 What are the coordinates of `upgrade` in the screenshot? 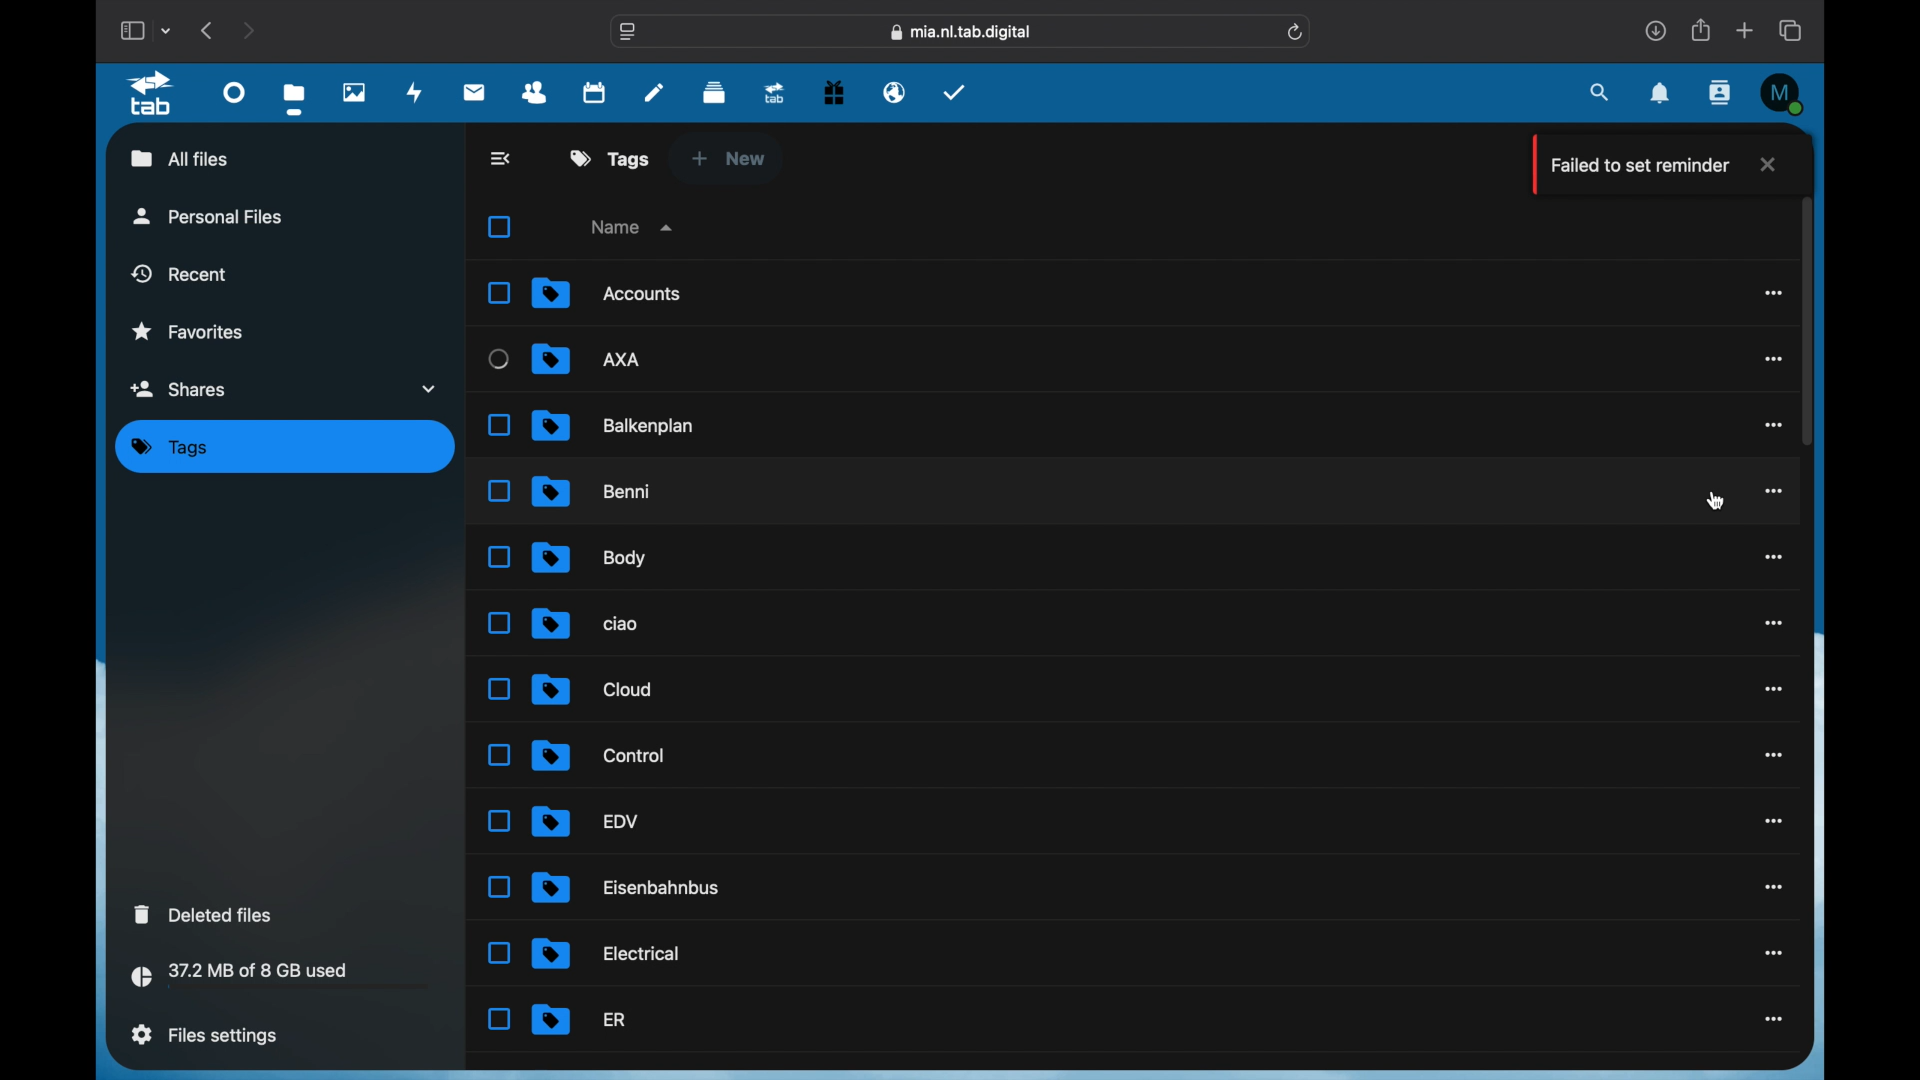 It's located at (774, 92).